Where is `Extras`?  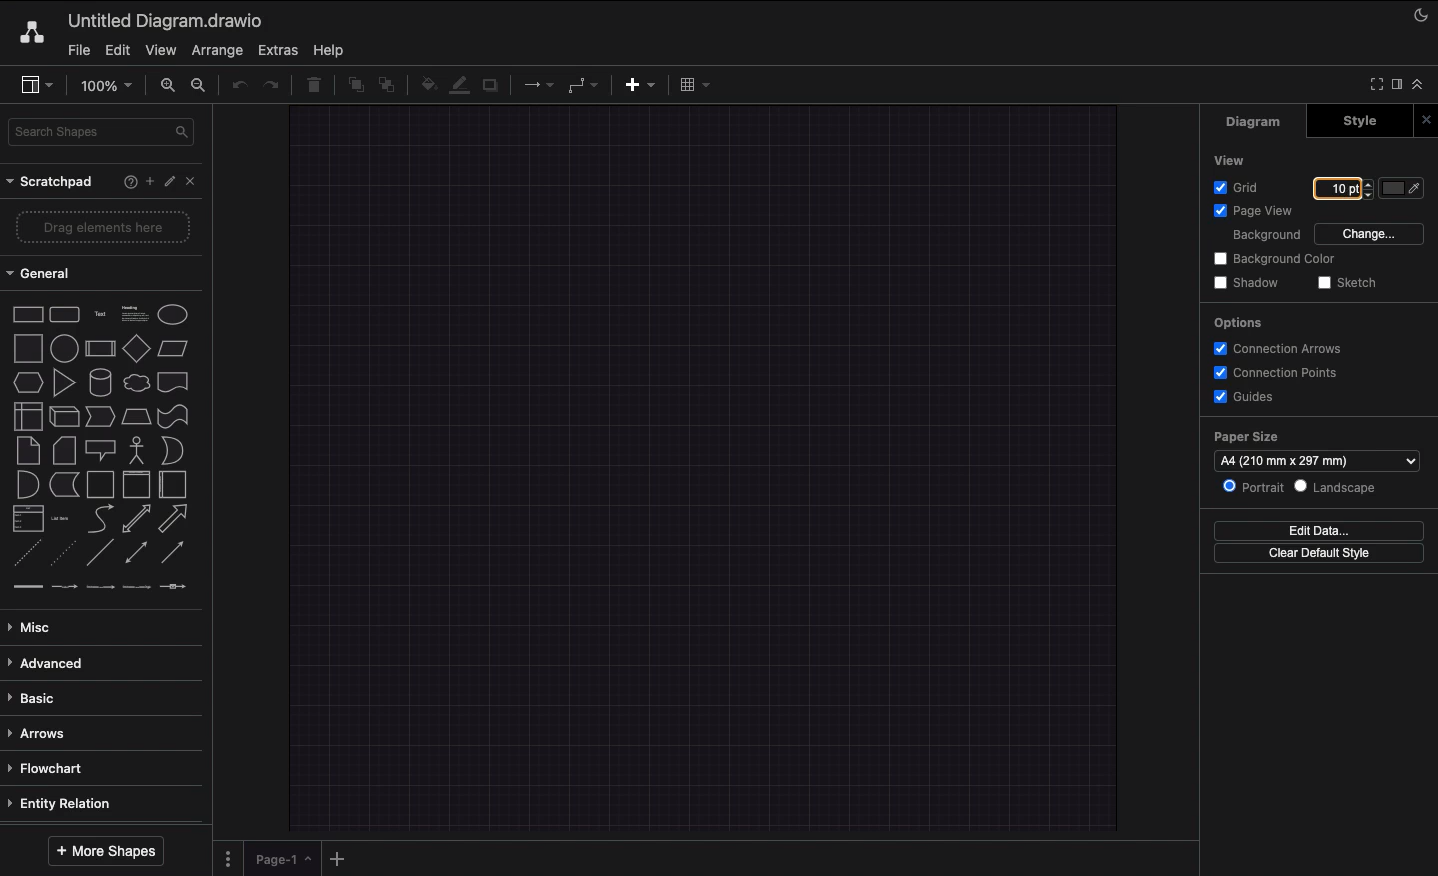 Extras is located at coordinates (280, 50).